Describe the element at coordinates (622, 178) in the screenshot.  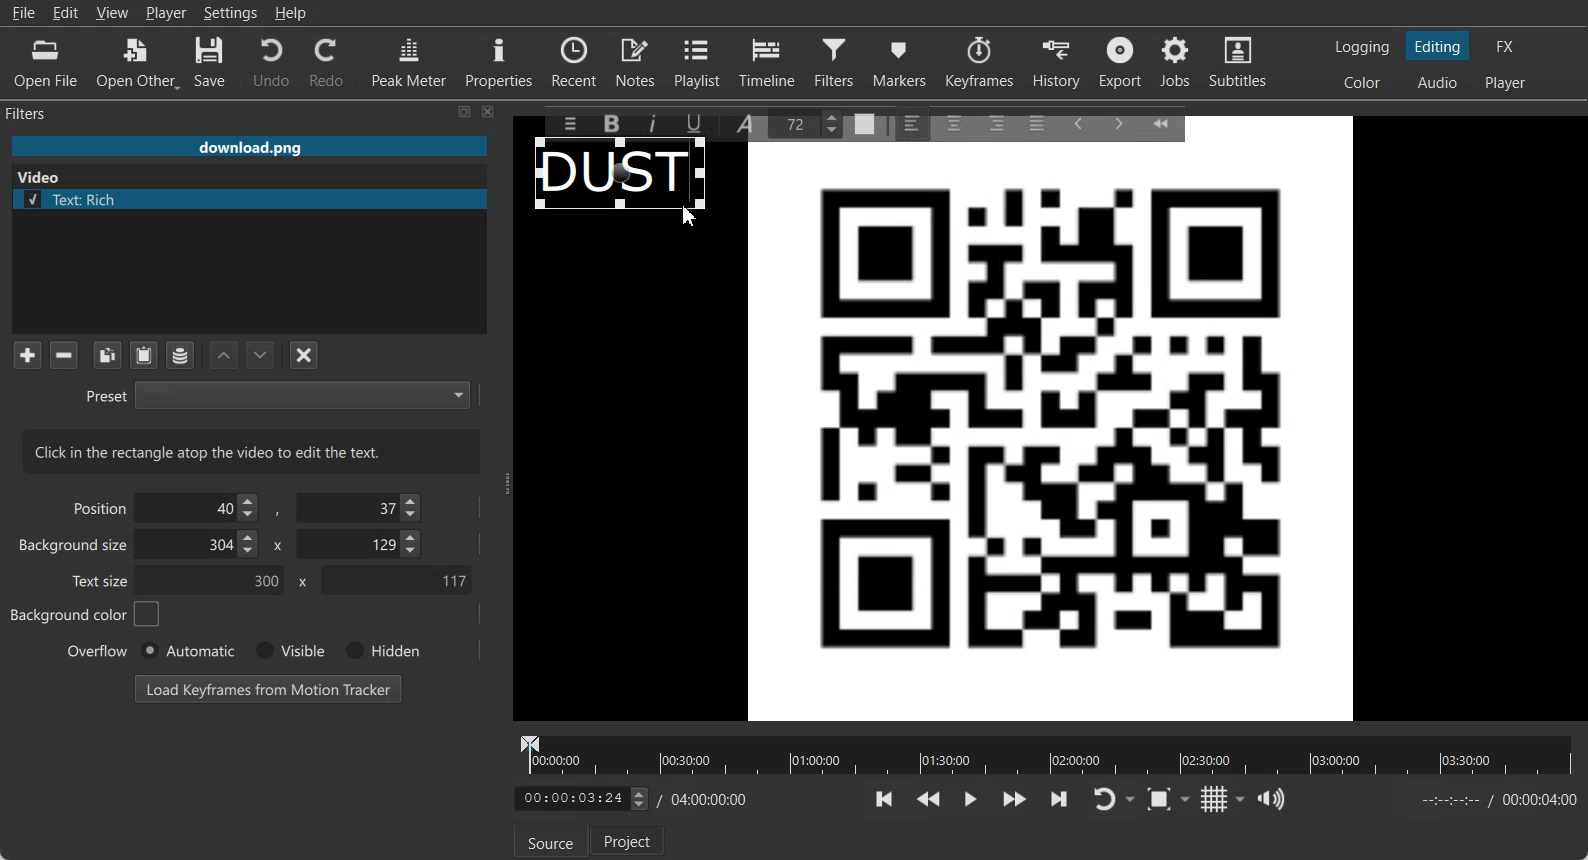
I see `Text Frame` at that location.